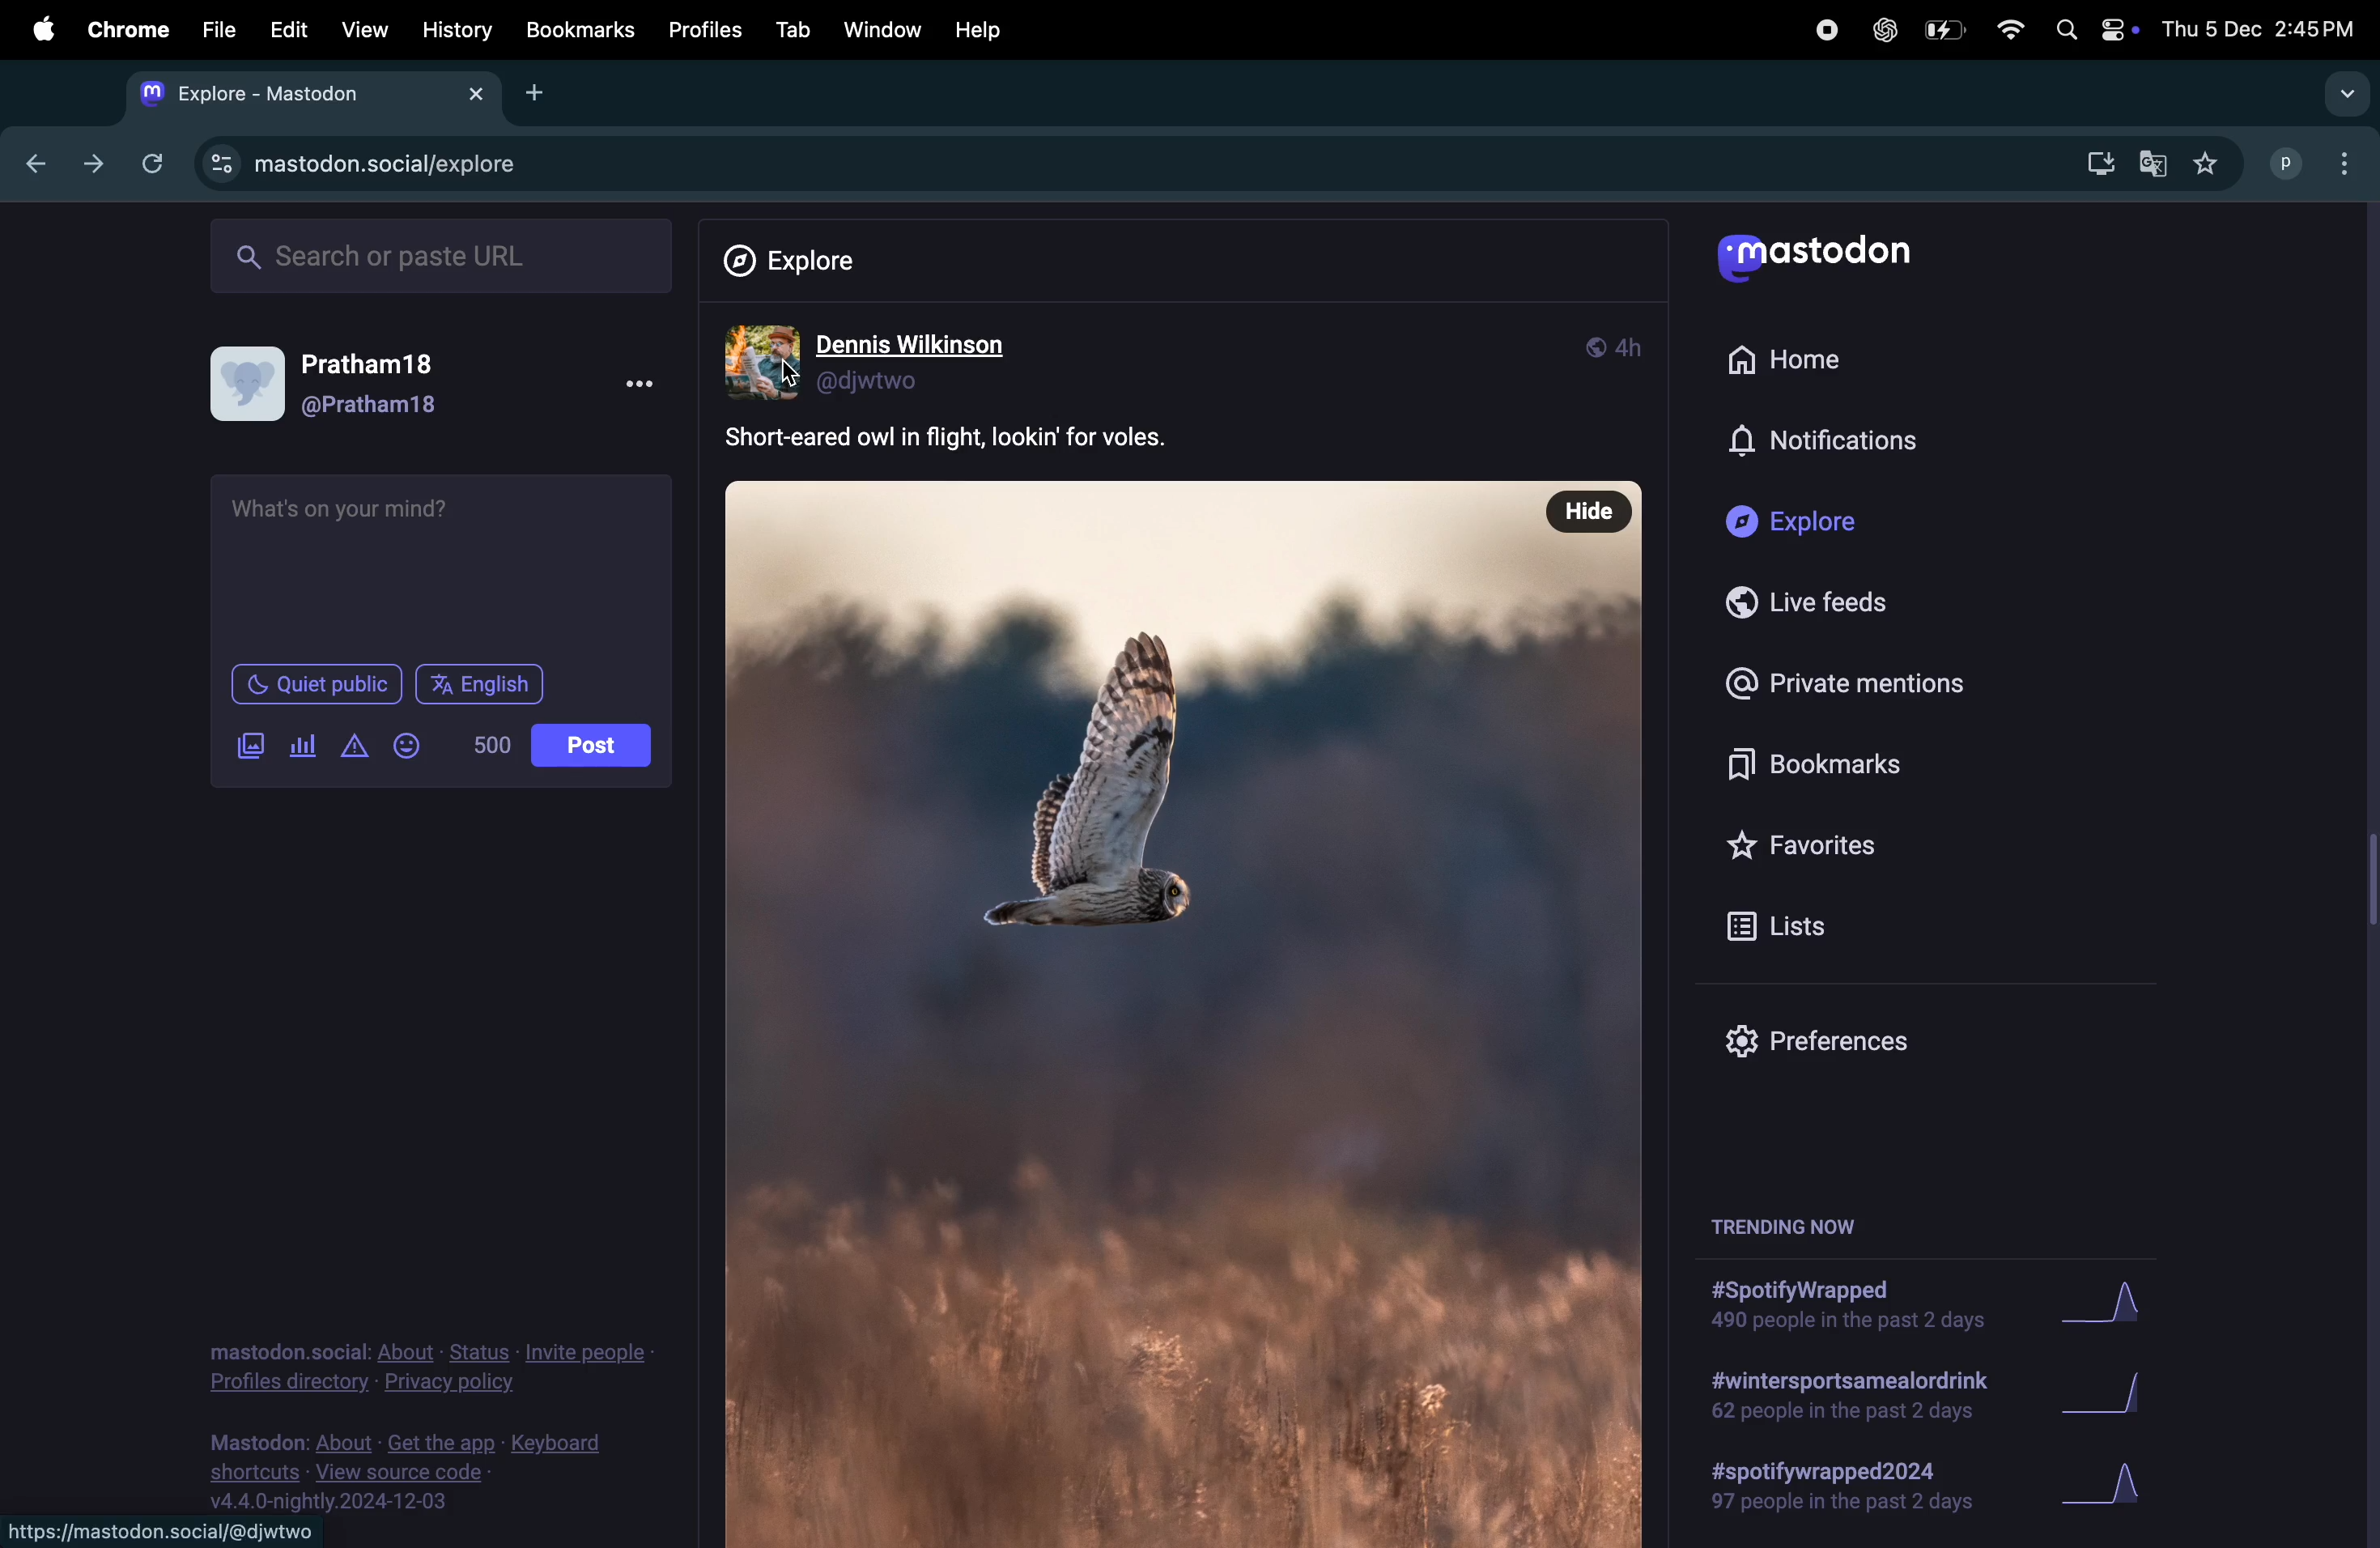 The image size is (2380, 1548). What do you see at coordinates (1811, 847) in the screenshot?
I see `favourites` at bounding box center [1811, 847].